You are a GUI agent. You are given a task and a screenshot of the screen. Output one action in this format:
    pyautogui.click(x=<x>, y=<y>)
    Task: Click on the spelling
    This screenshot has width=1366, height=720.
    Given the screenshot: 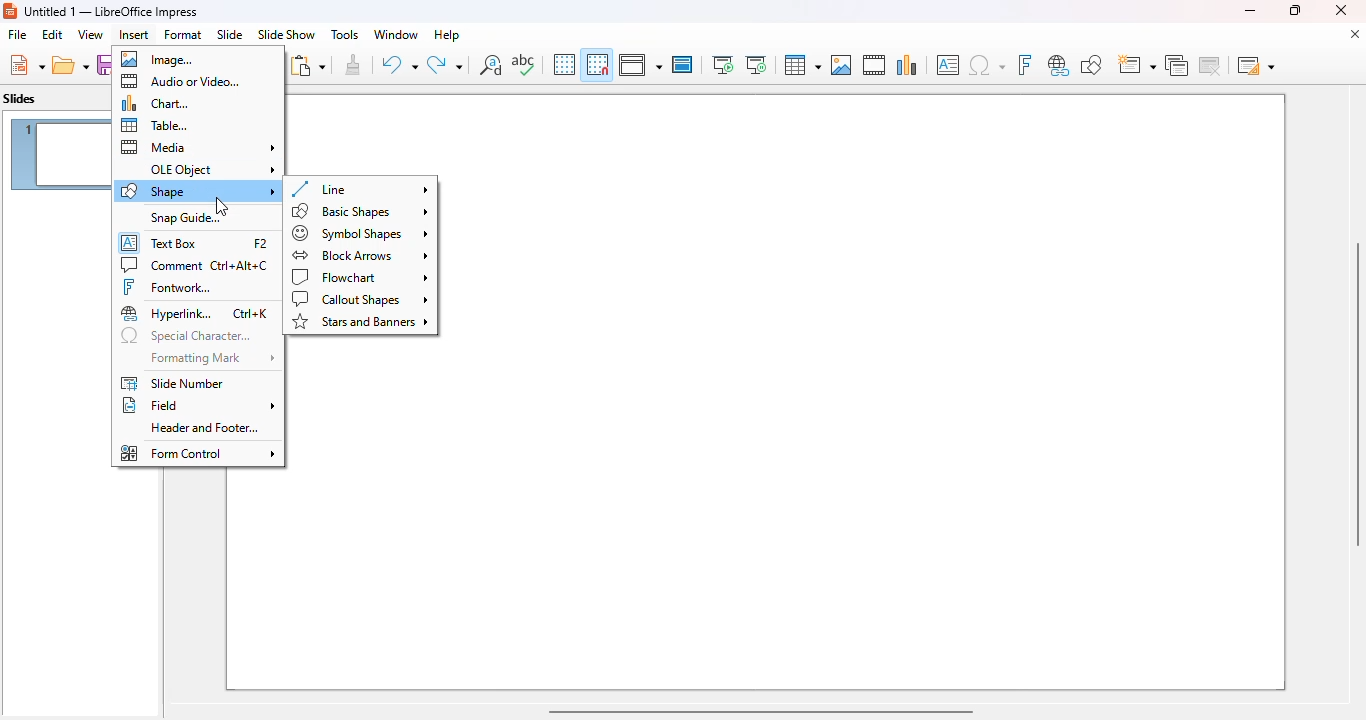 What is the action you would take?
    pyautogui.click(x=523, y=64)
    